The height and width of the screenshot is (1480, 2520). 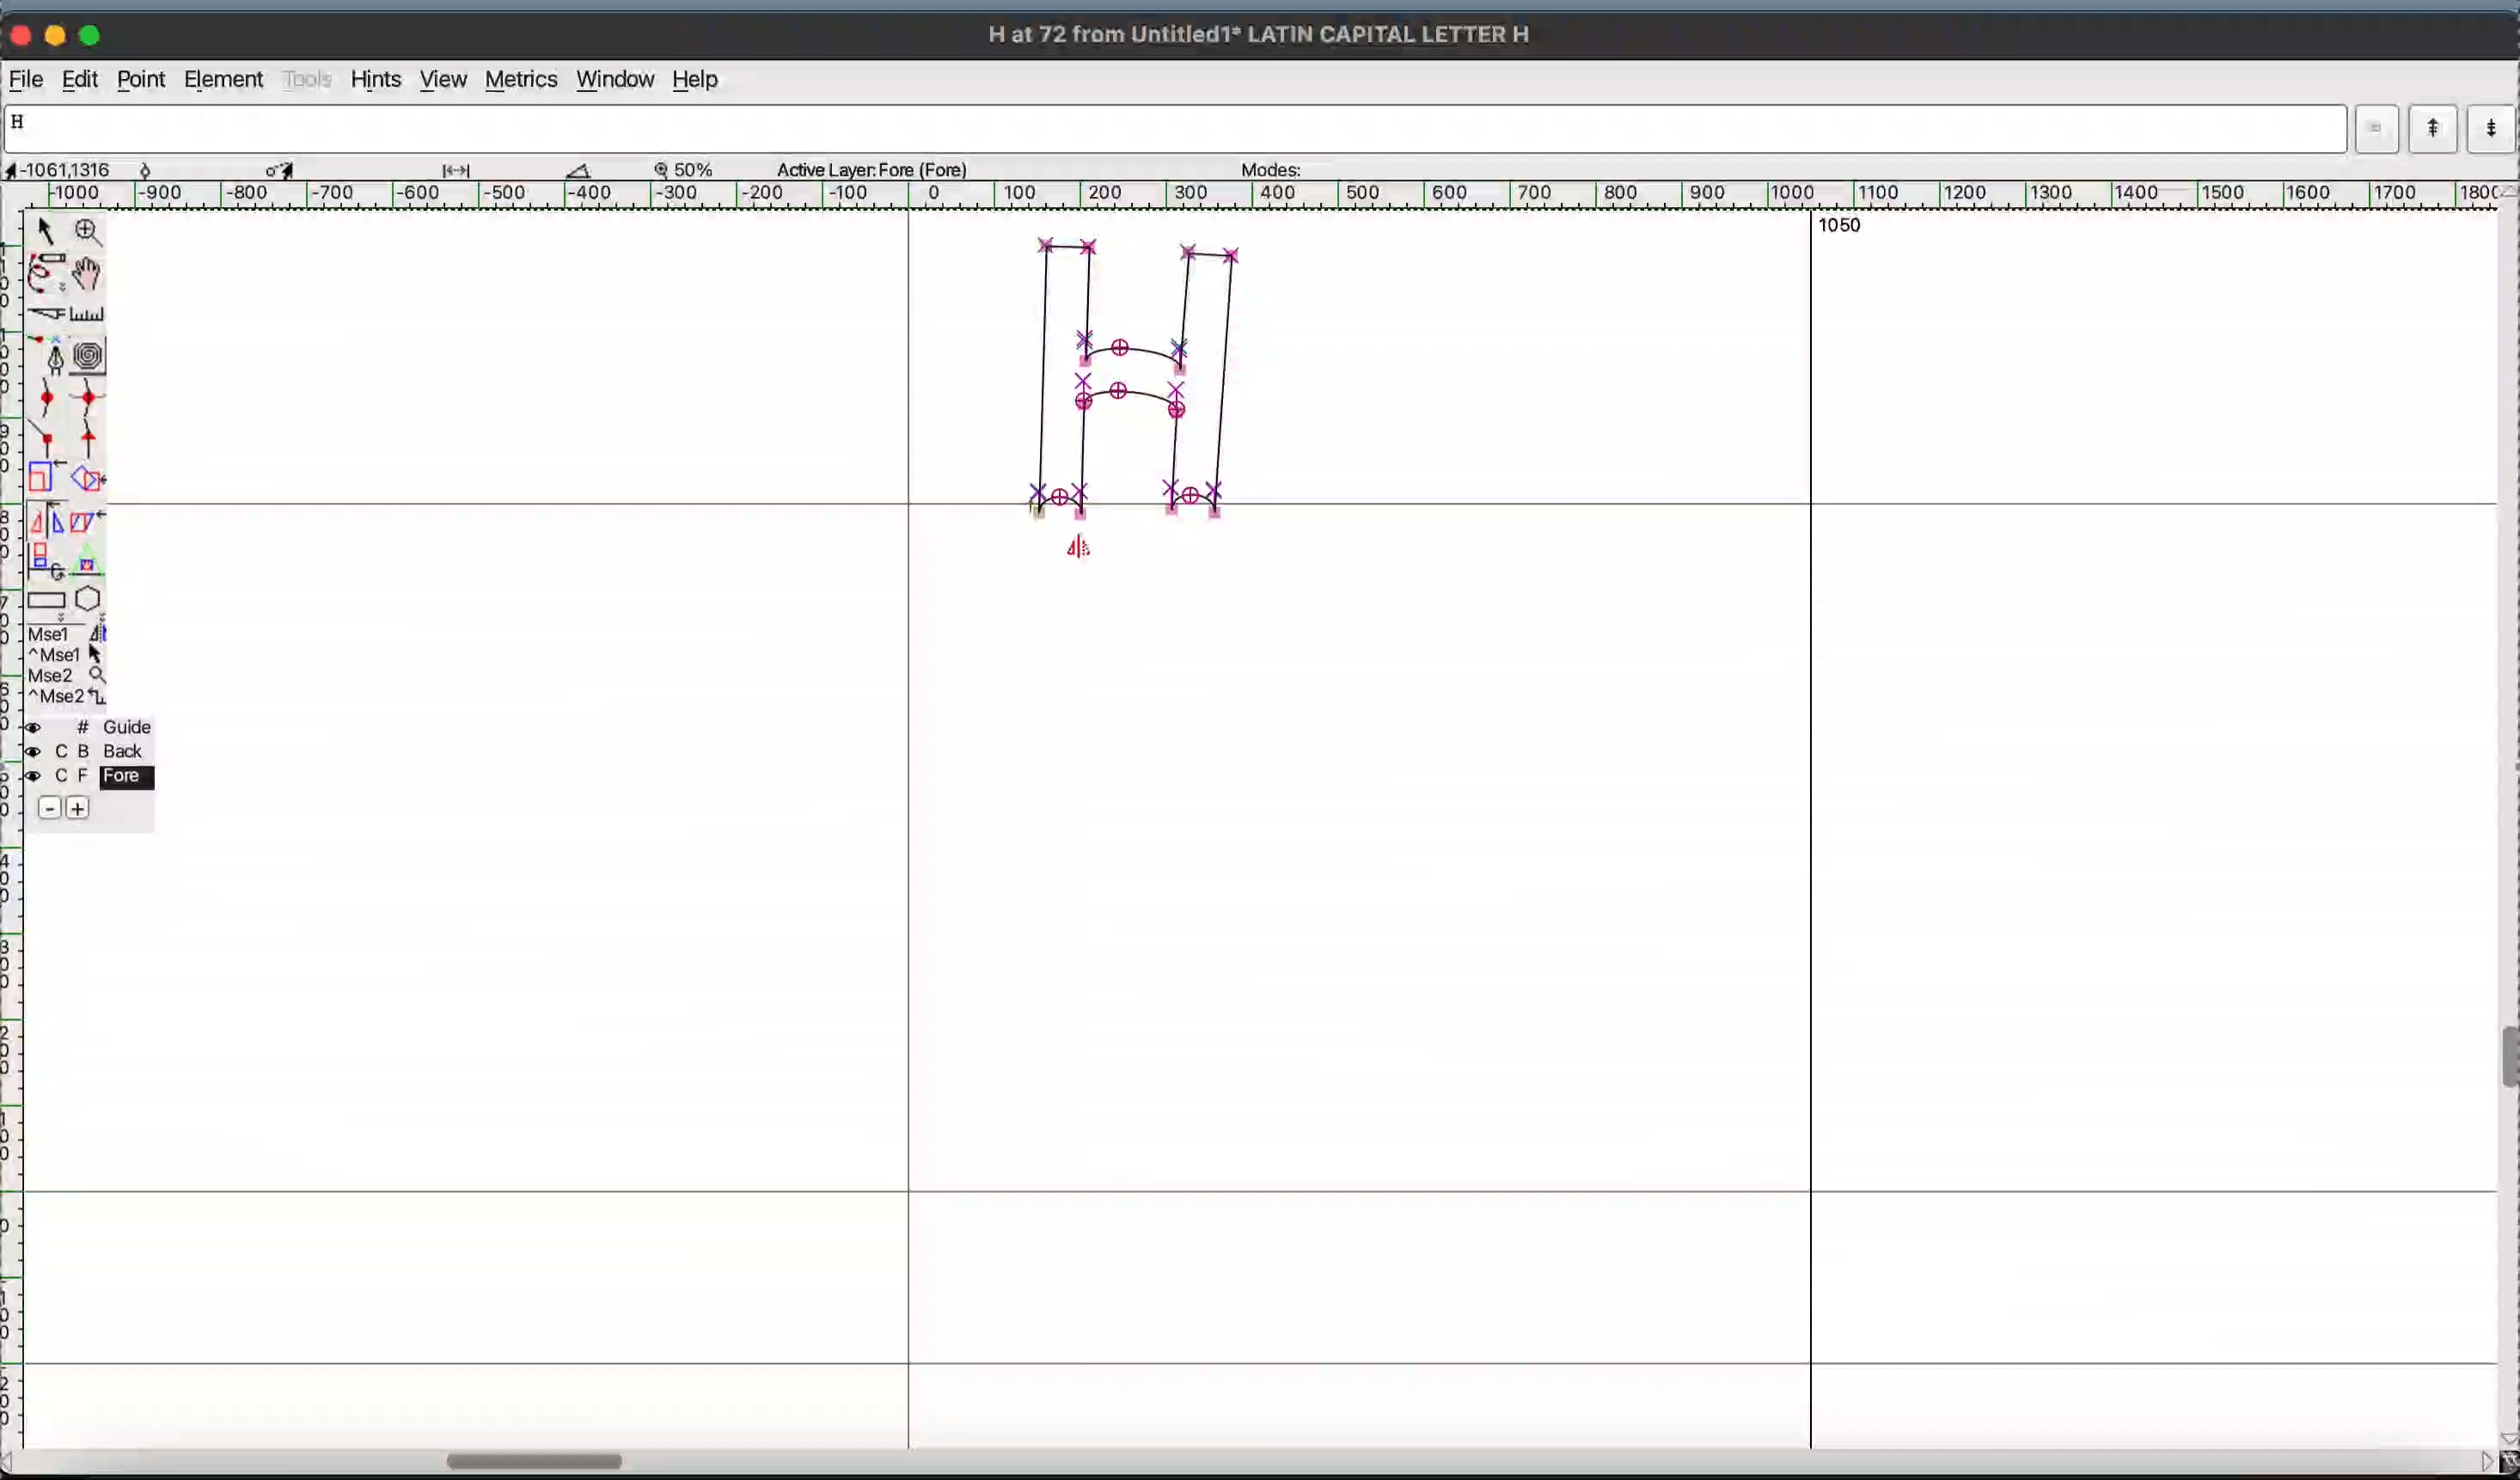 What do you see at coordinates (82, 78) in the screenshot?
I see `Edit` at bounding box center [82, 78].